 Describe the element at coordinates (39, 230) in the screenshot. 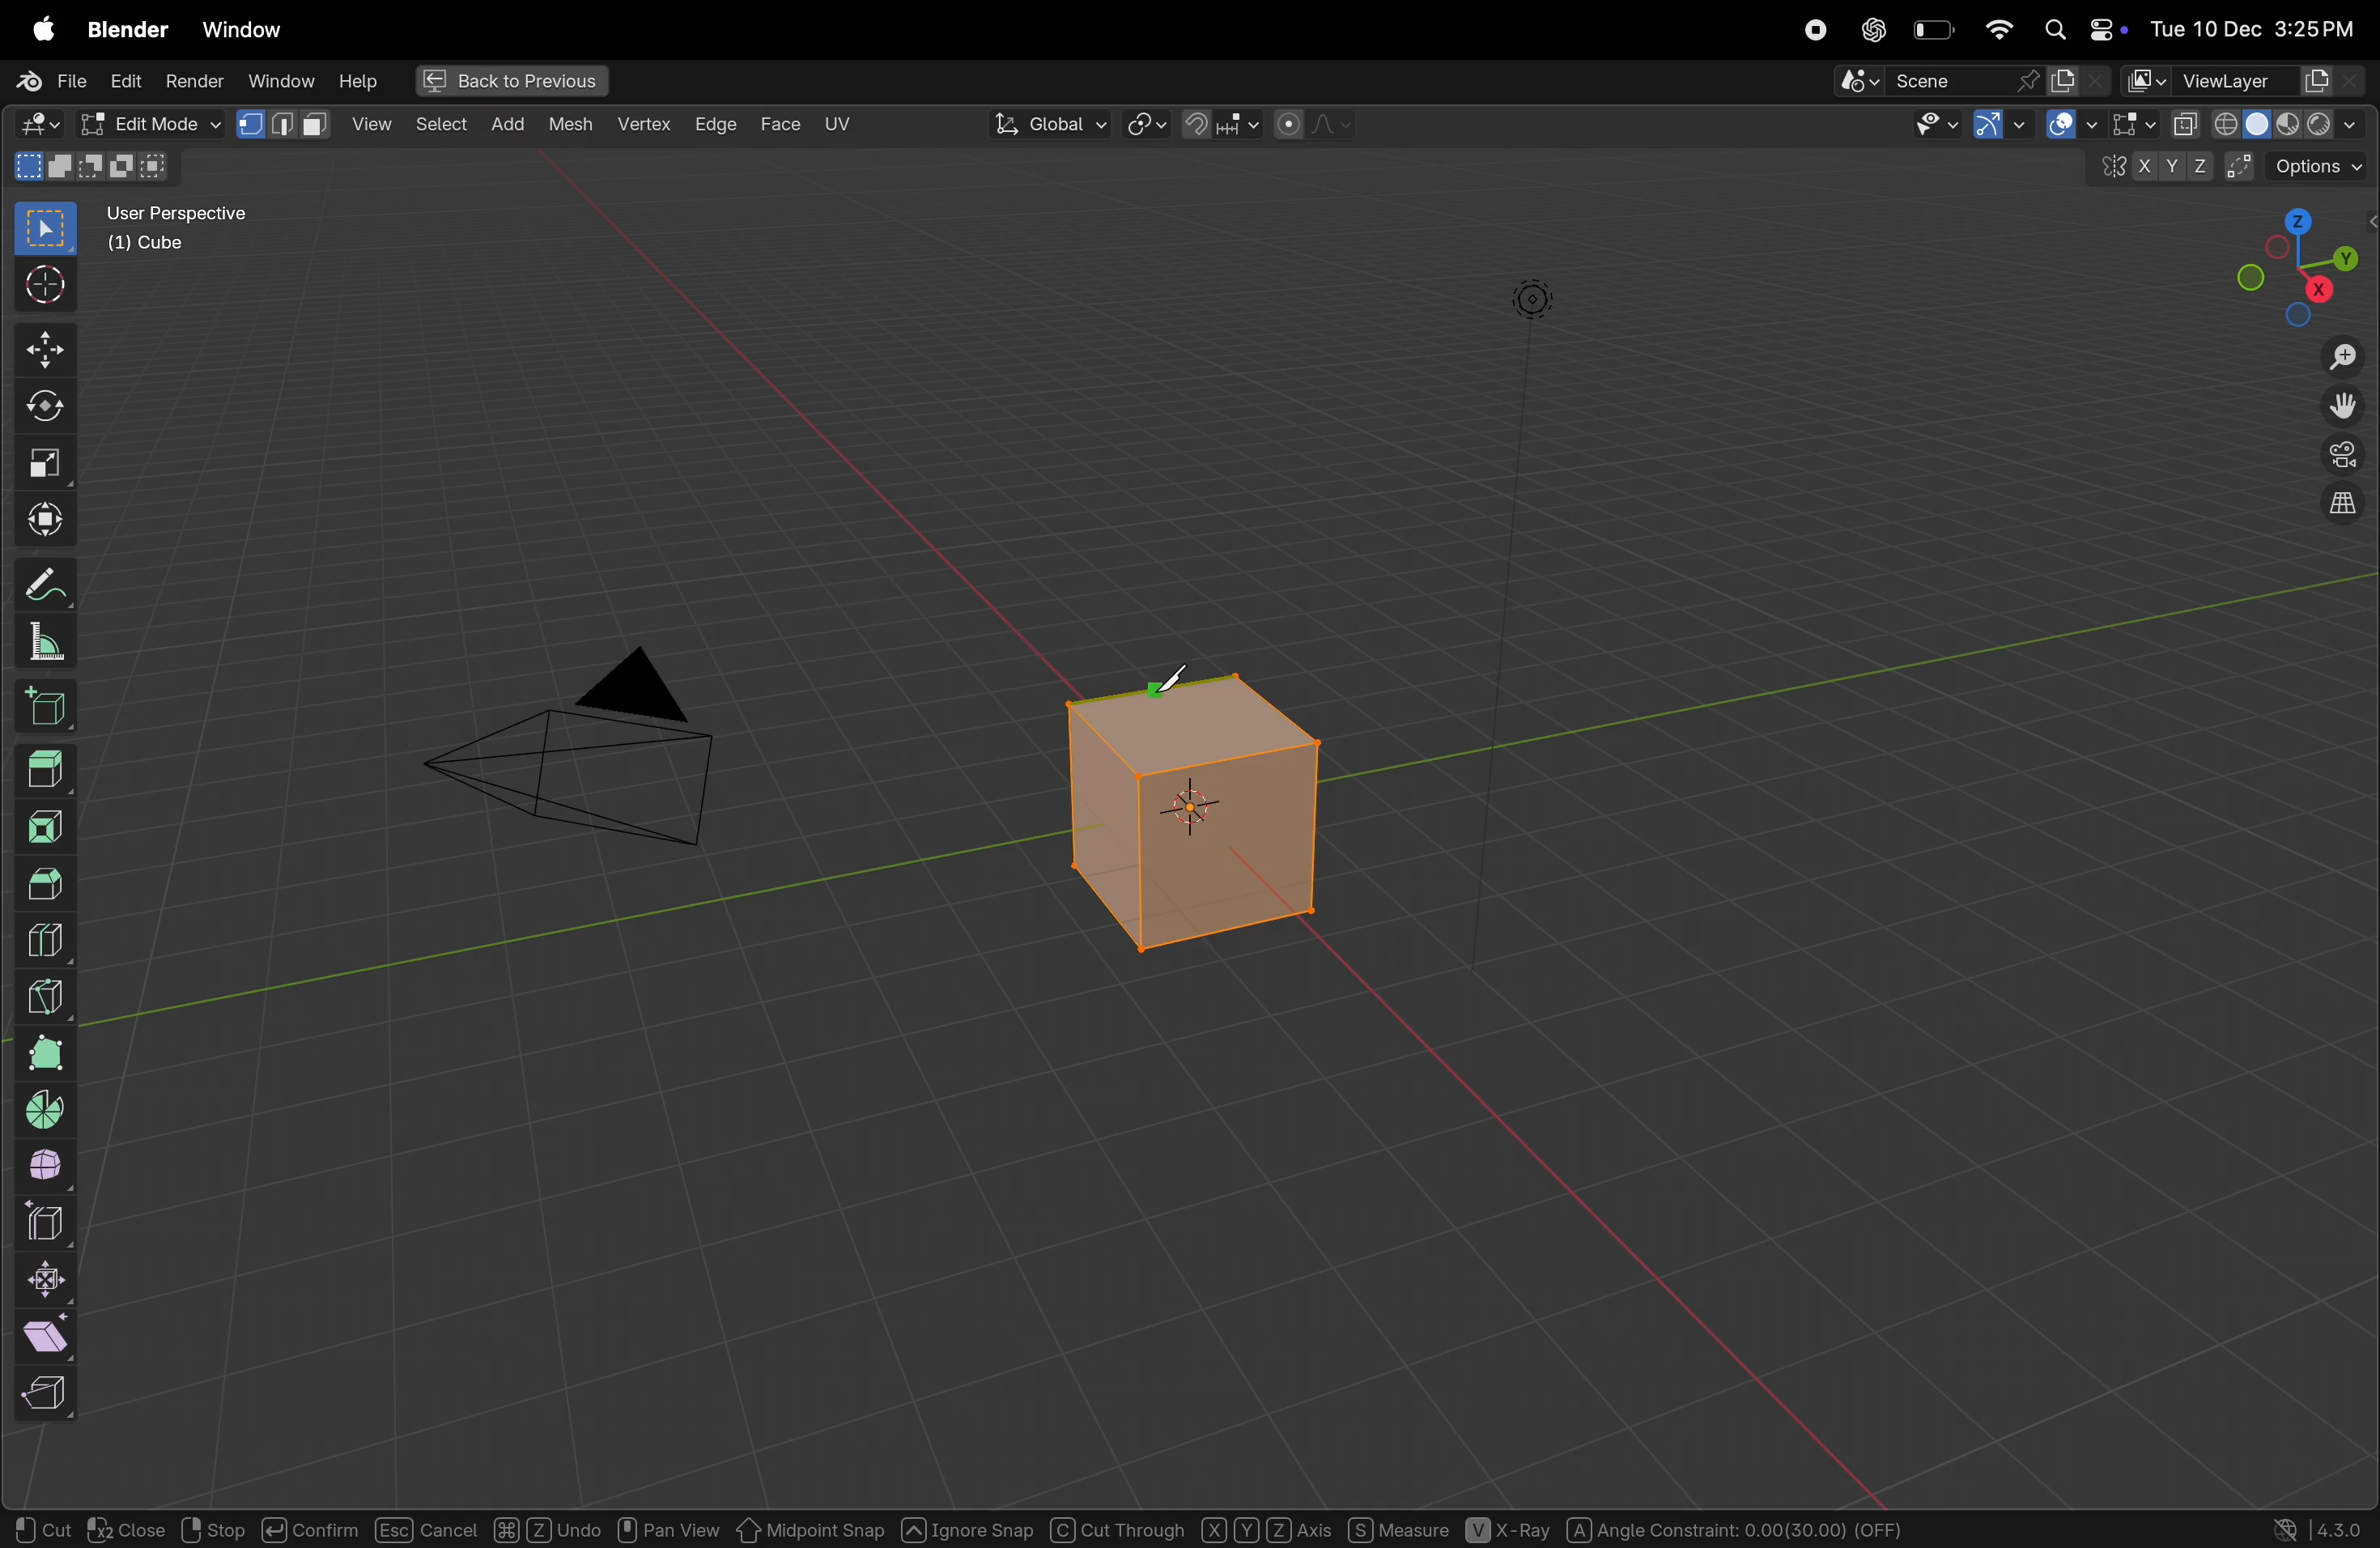

I see `select` at that location.